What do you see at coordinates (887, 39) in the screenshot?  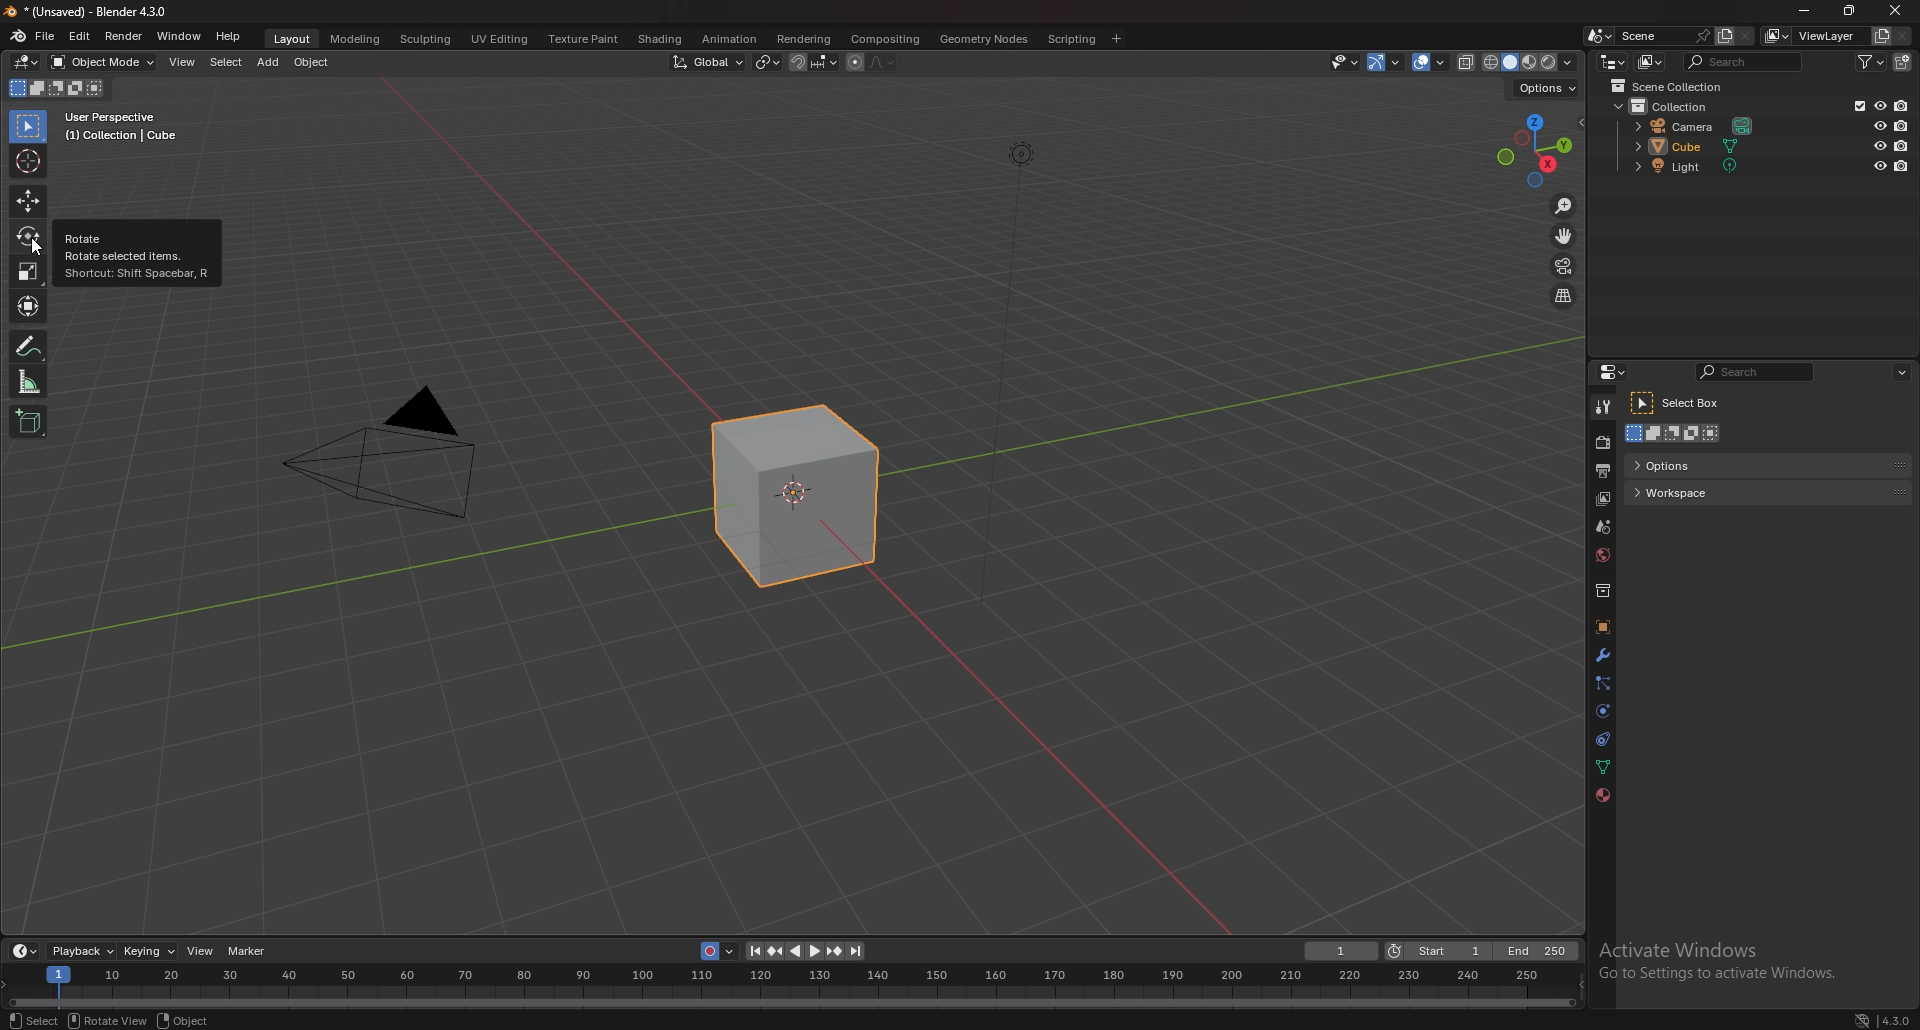 I see `compositing` at bounding box center [887, 39].